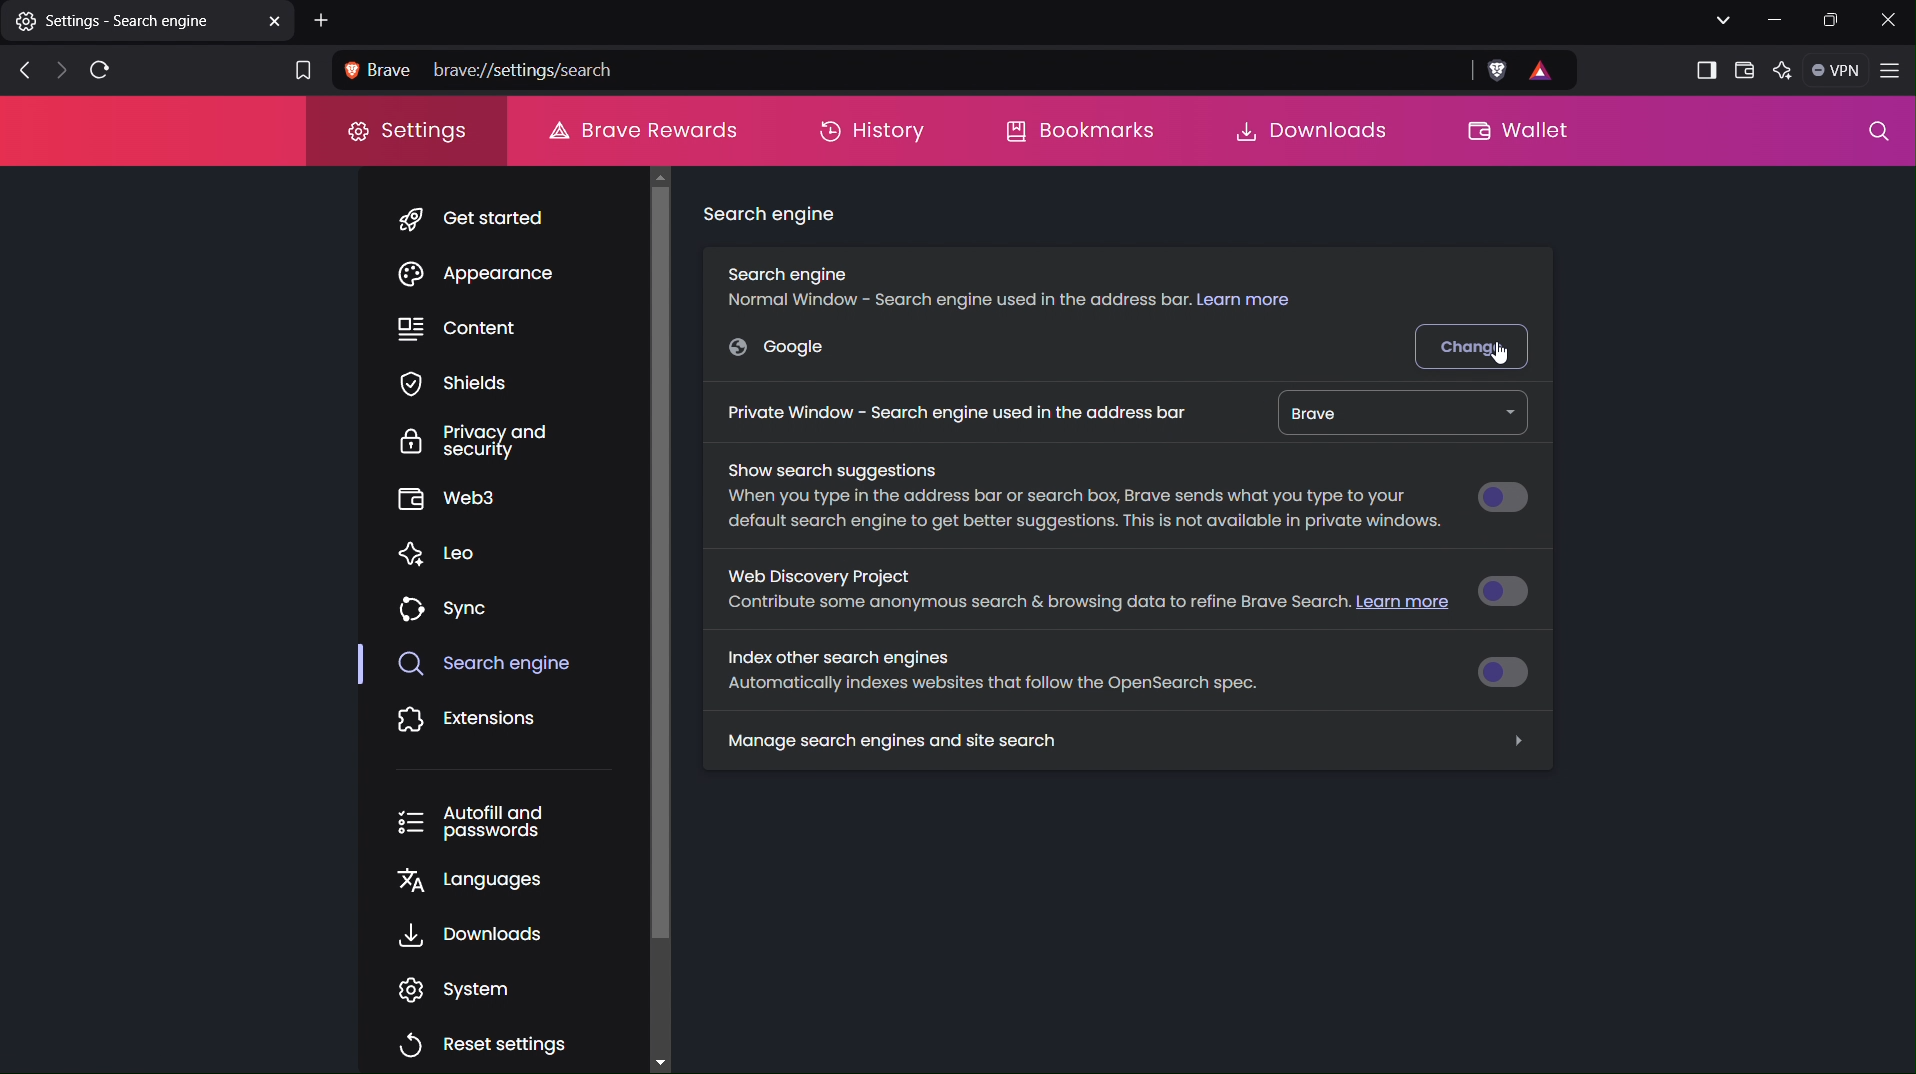  I want to click on Button, so click(1512, 589).